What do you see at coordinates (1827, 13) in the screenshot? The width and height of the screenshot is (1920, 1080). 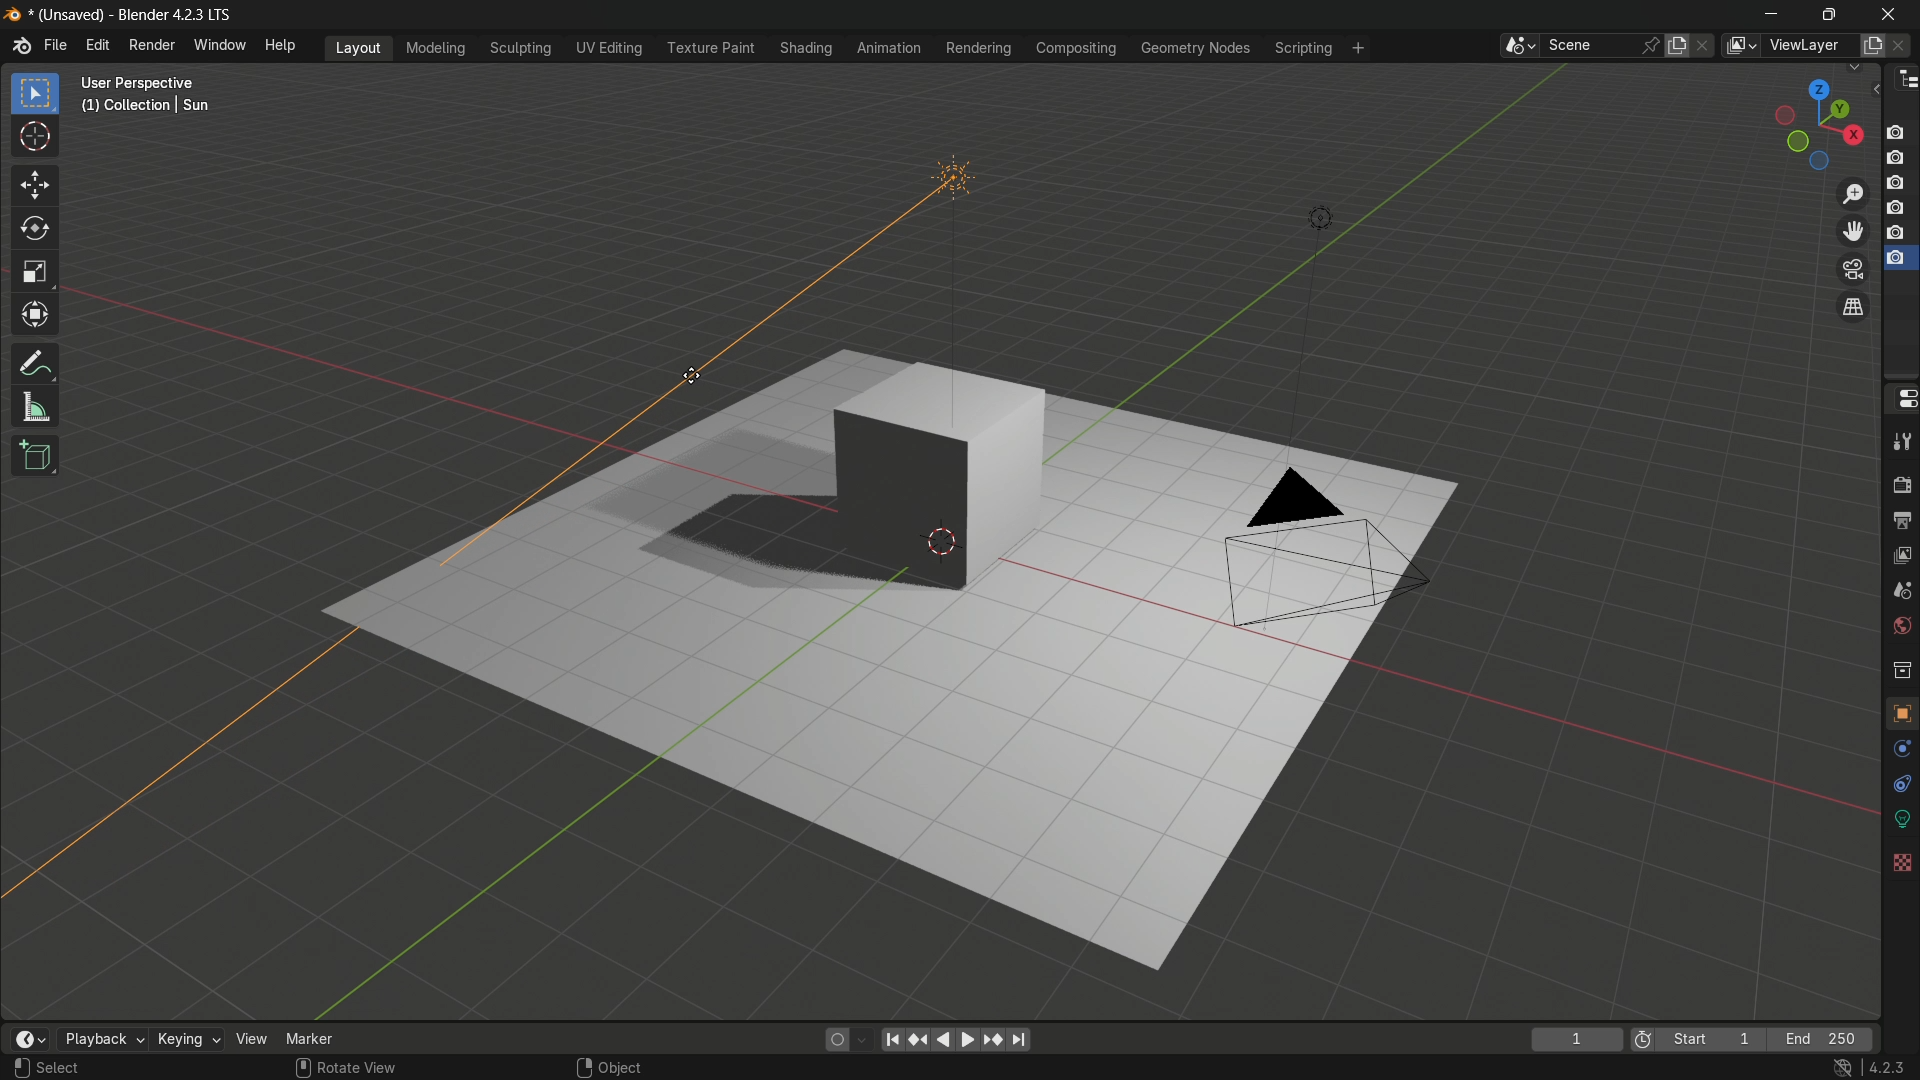 I see `maximize or restore` at bounding box center [1827, 13].